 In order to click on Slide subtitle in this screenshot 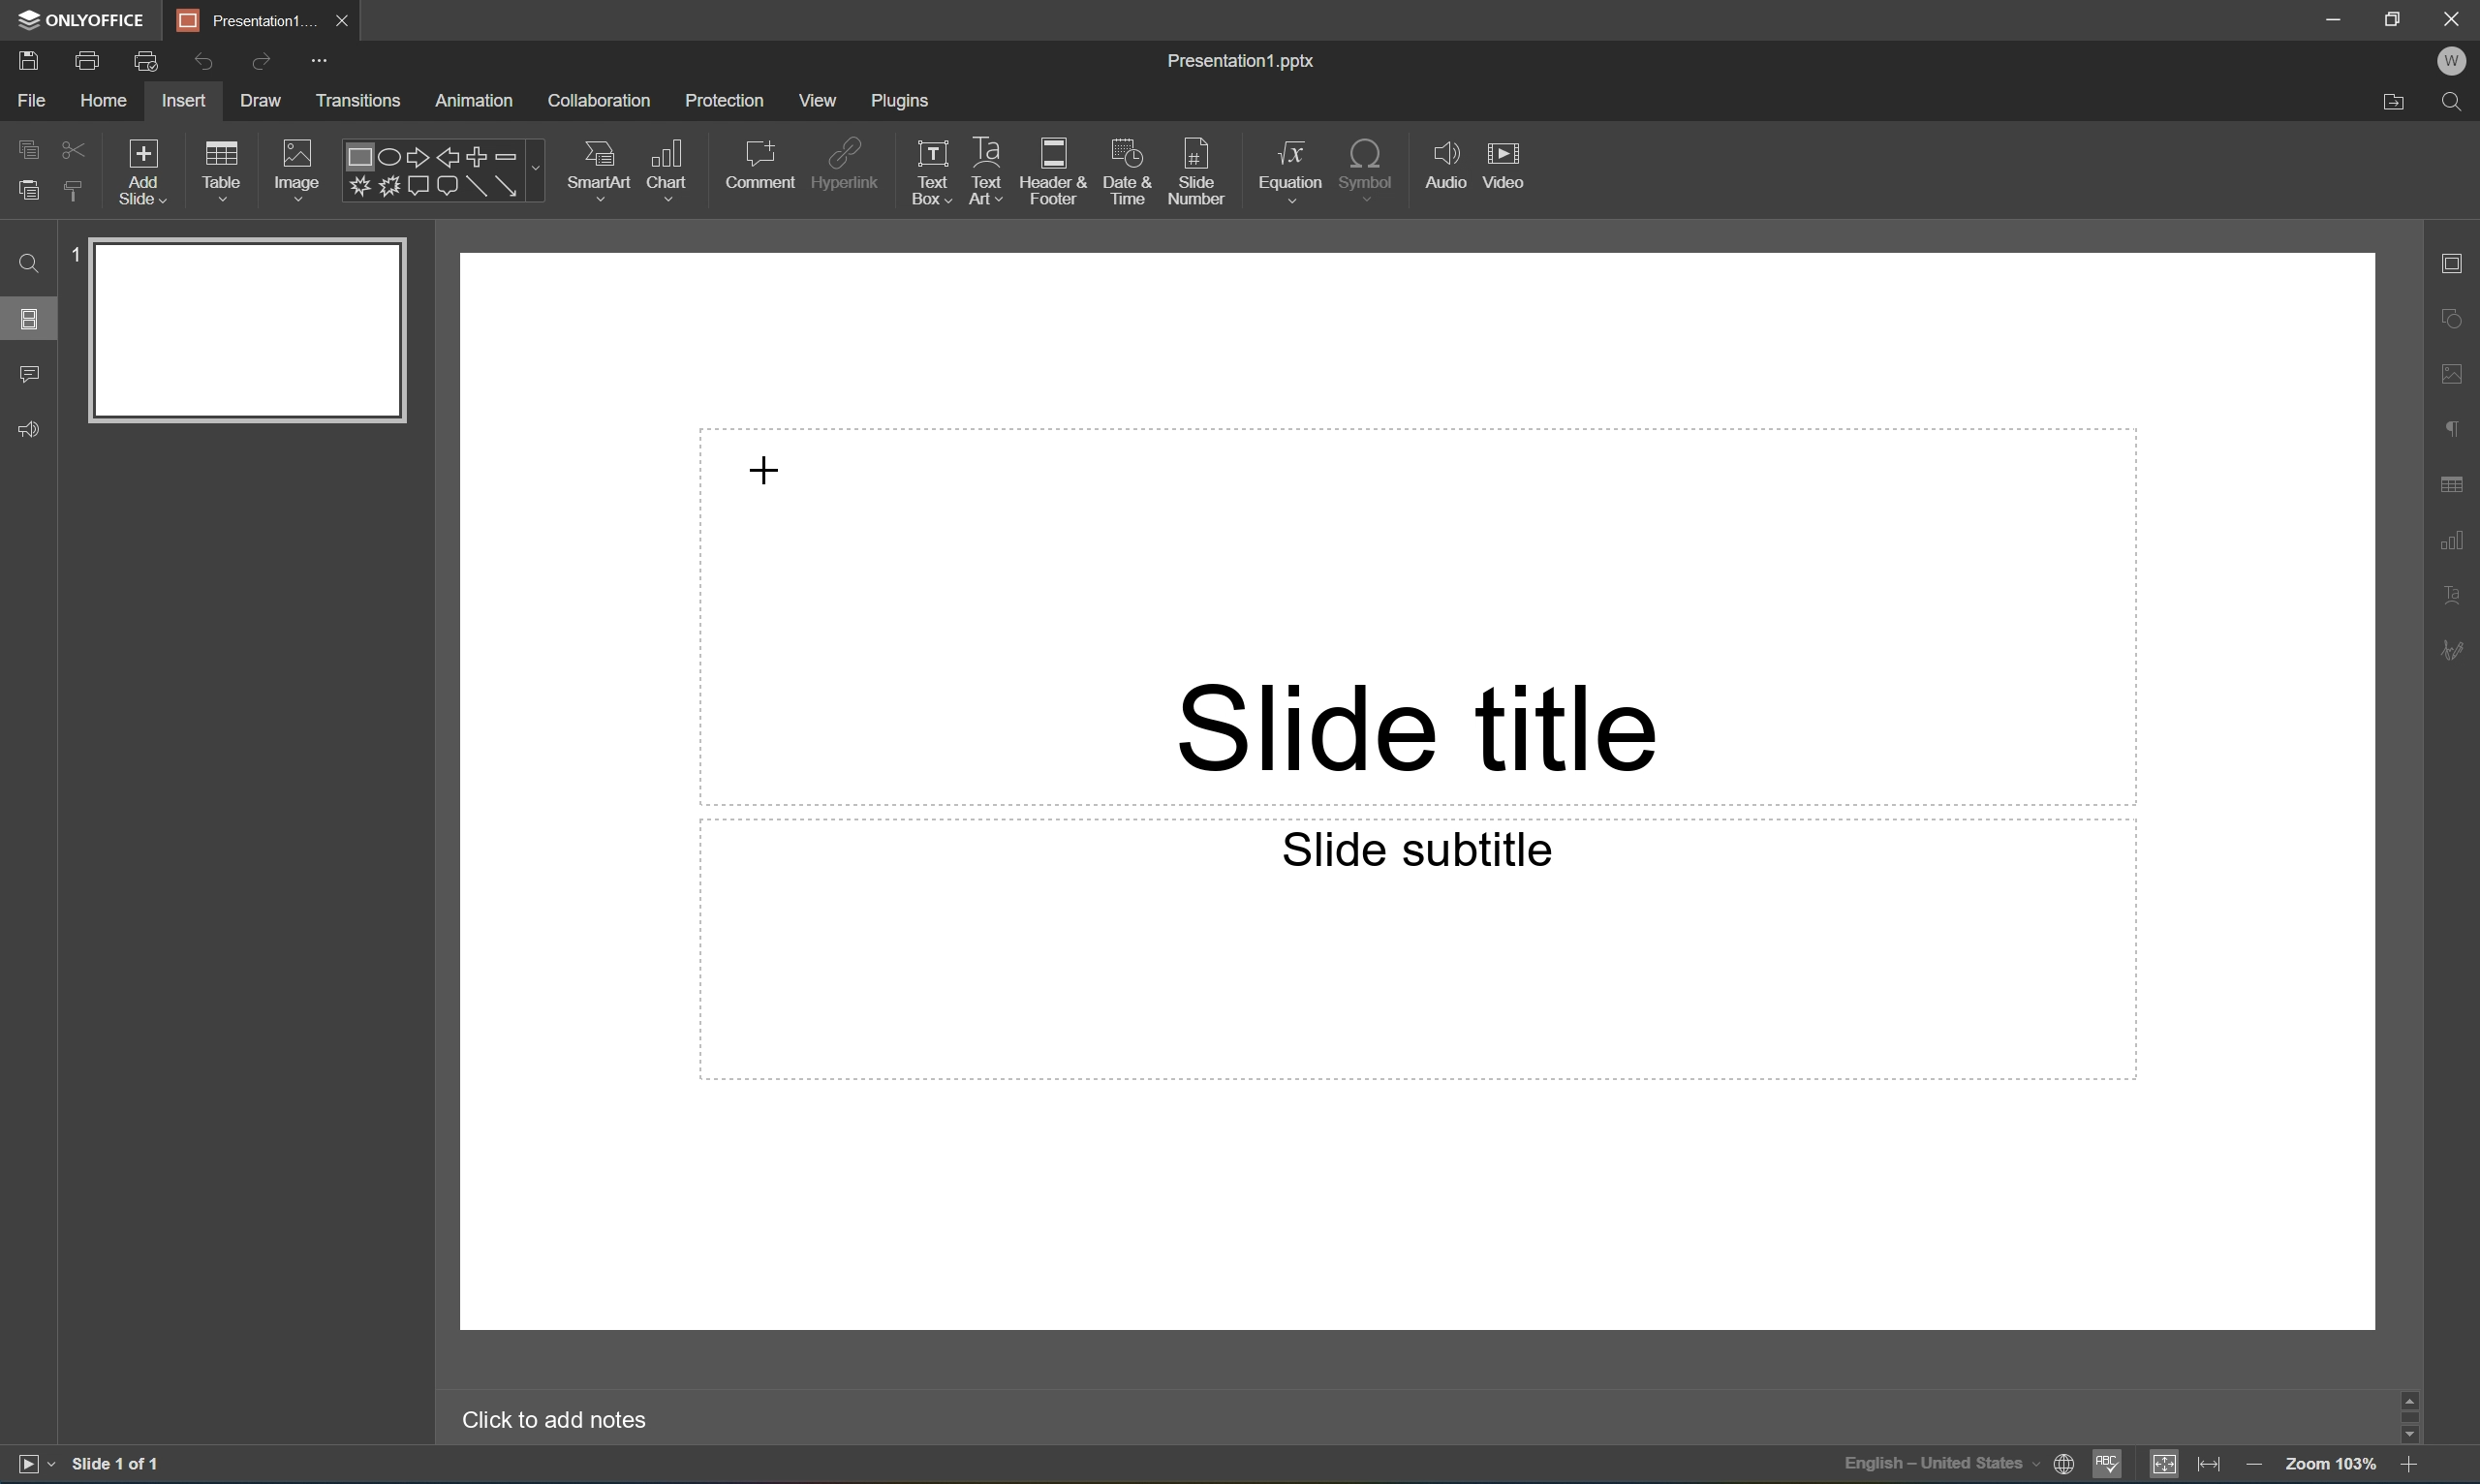, I will do `click(1428, 852)`.